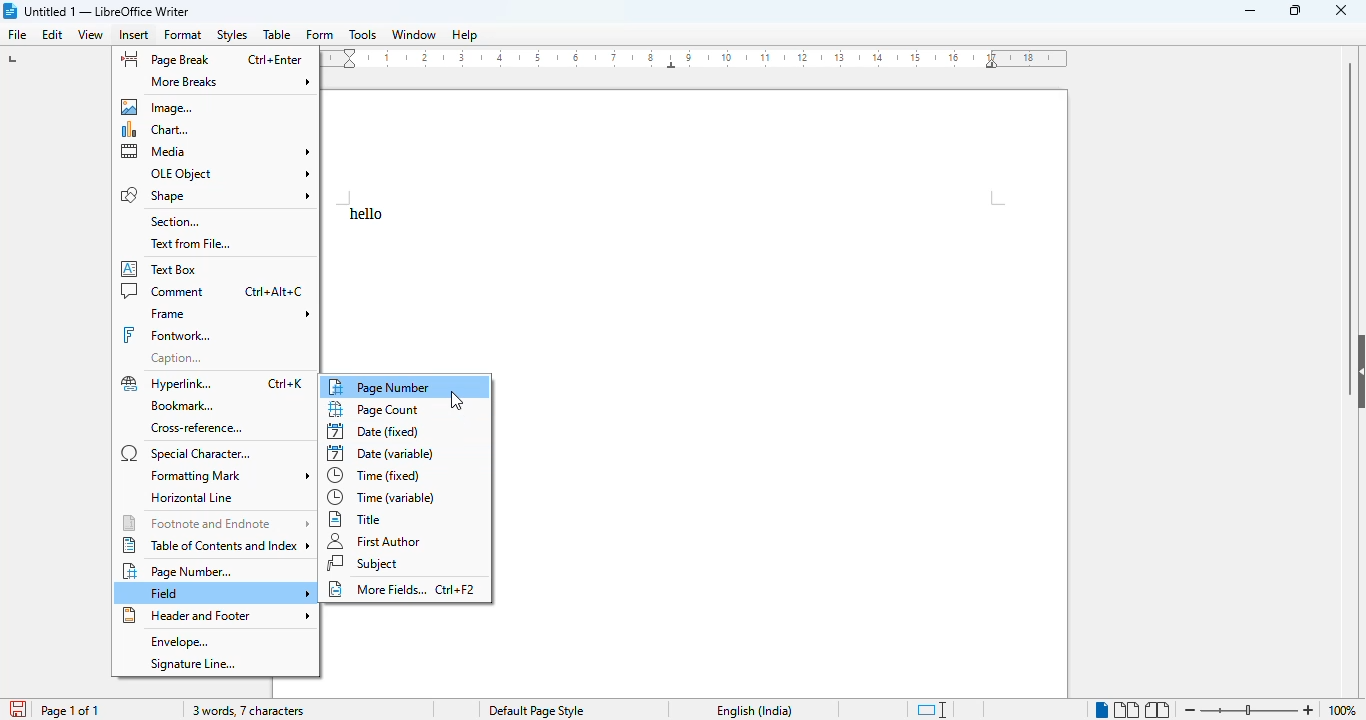  What do you see at coordinates (160, 269) in the screenshot?
I see `text box` at bounding box center [160, 269].